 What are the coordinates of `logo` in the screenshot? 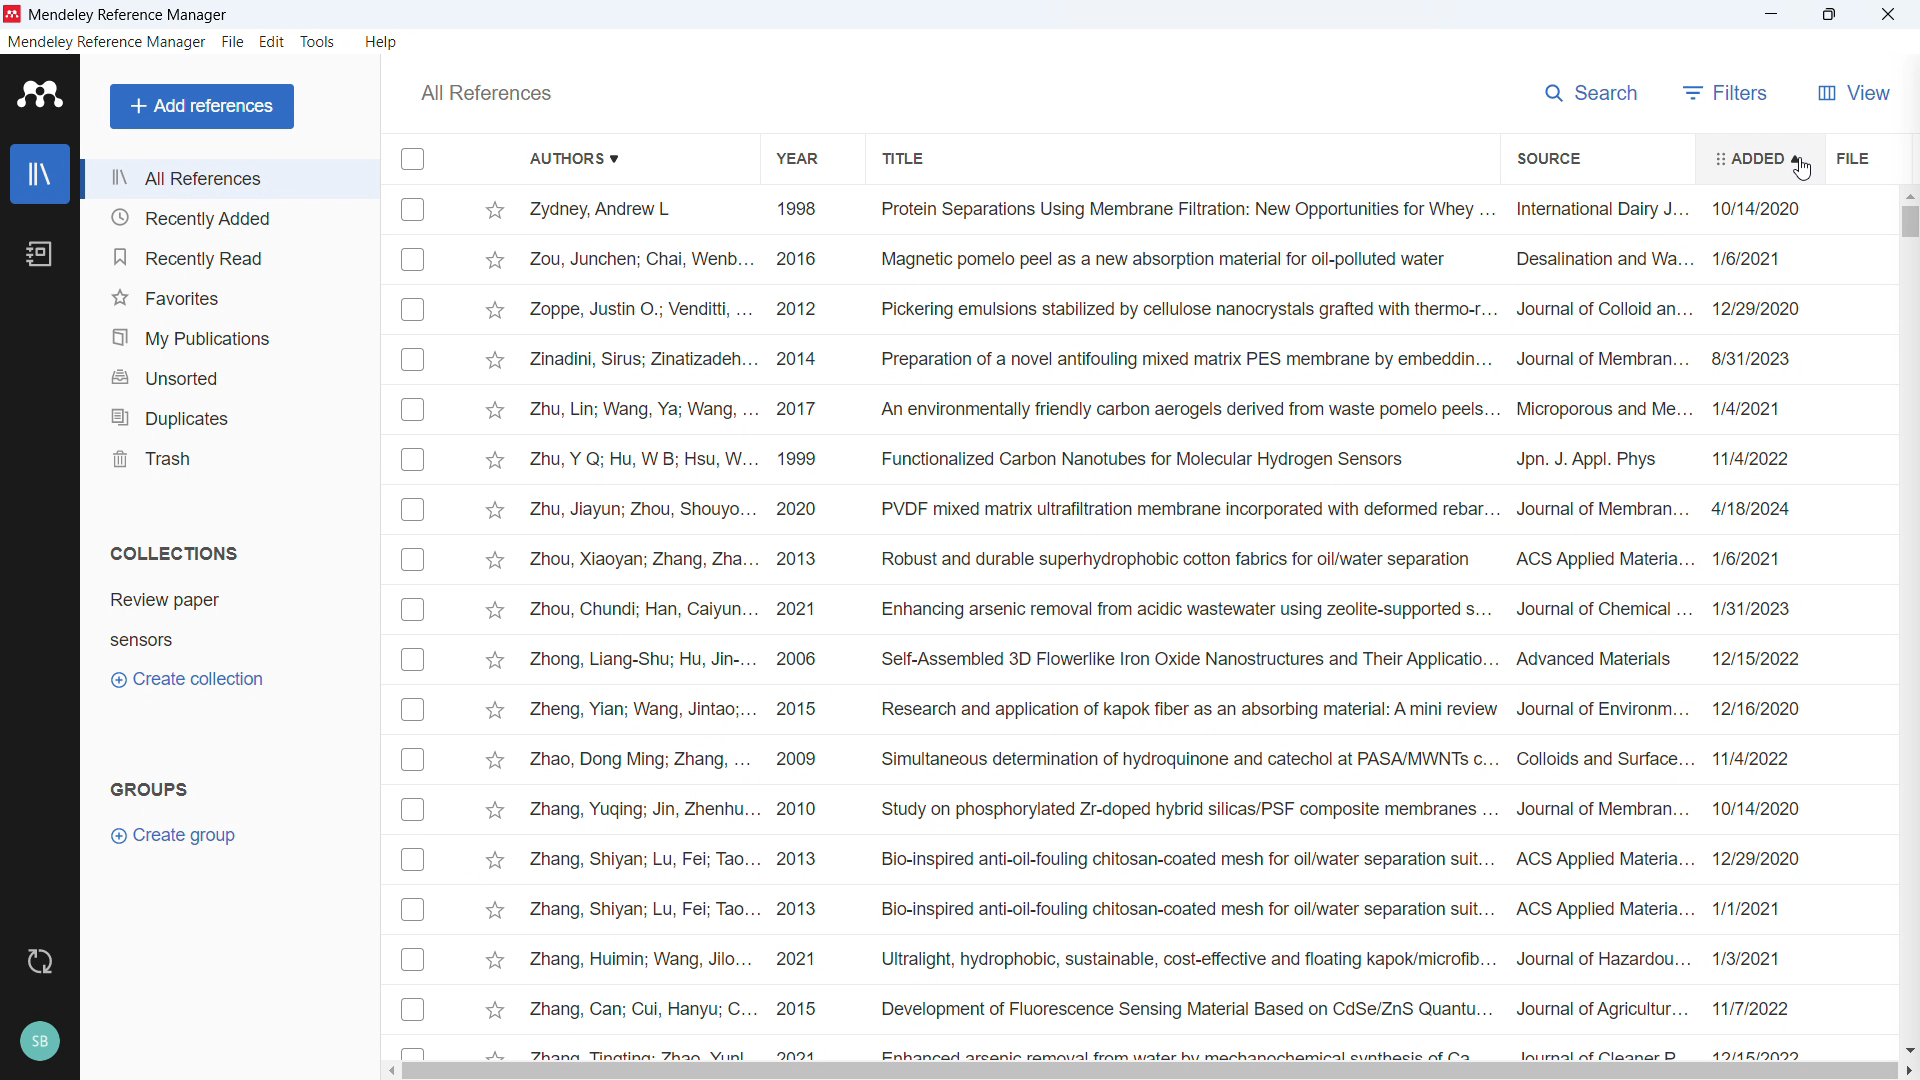 It's located at (40, 94).